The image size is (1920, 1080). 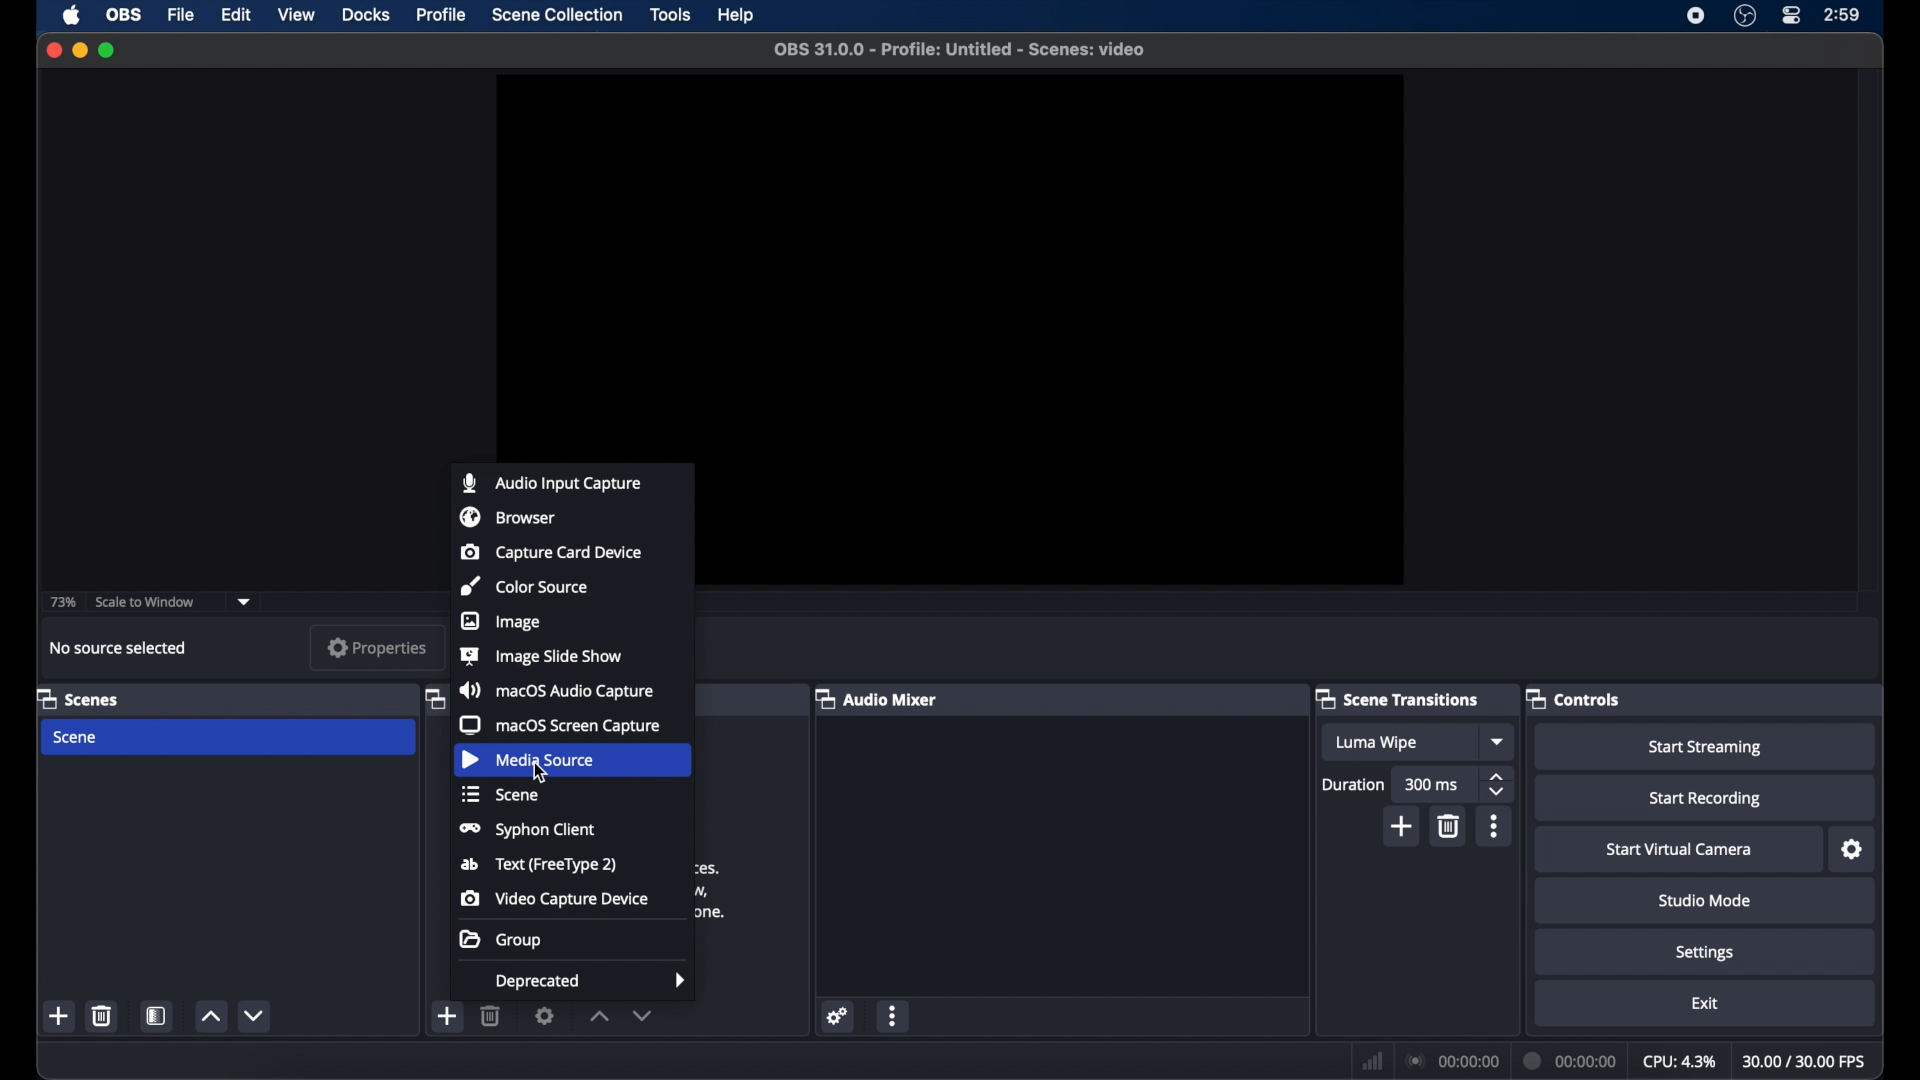 I want to click on time, so click(x=1843, y=15).